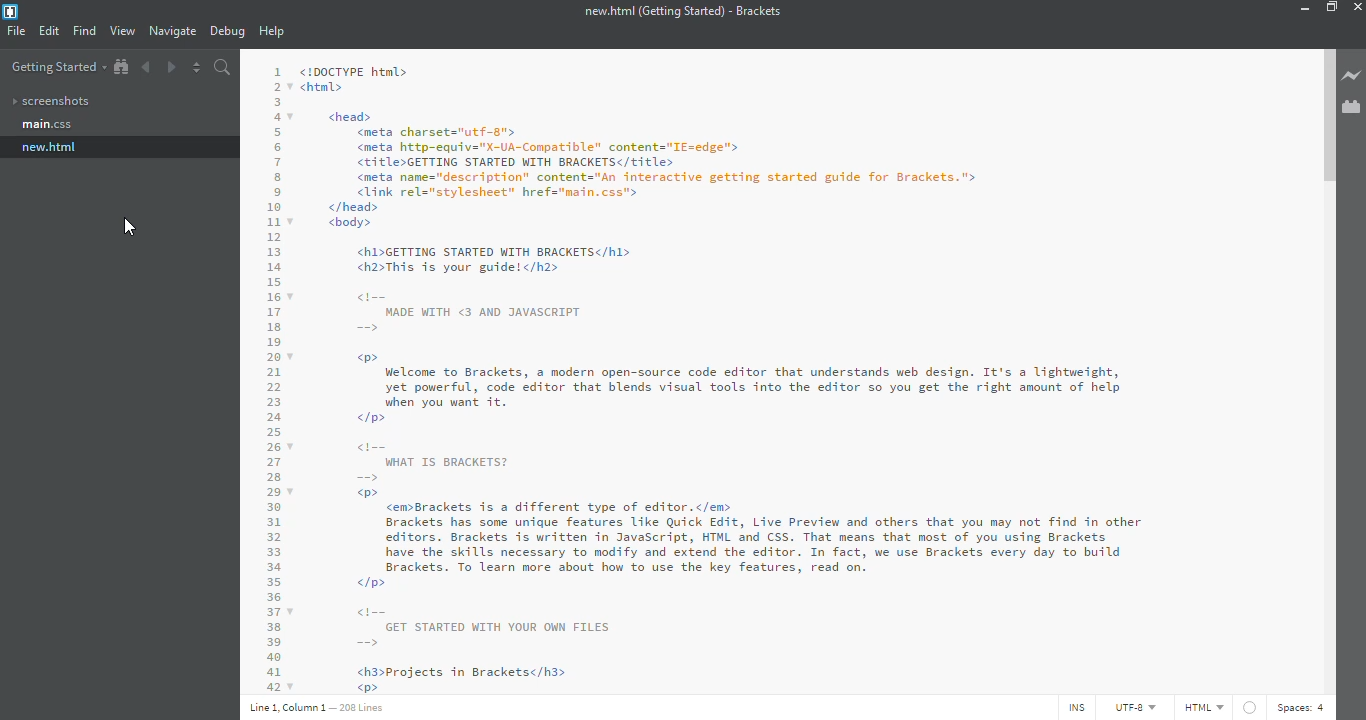 The height and width of the screenshot is (720, 1366). I want to click on index, so click(49, 124).